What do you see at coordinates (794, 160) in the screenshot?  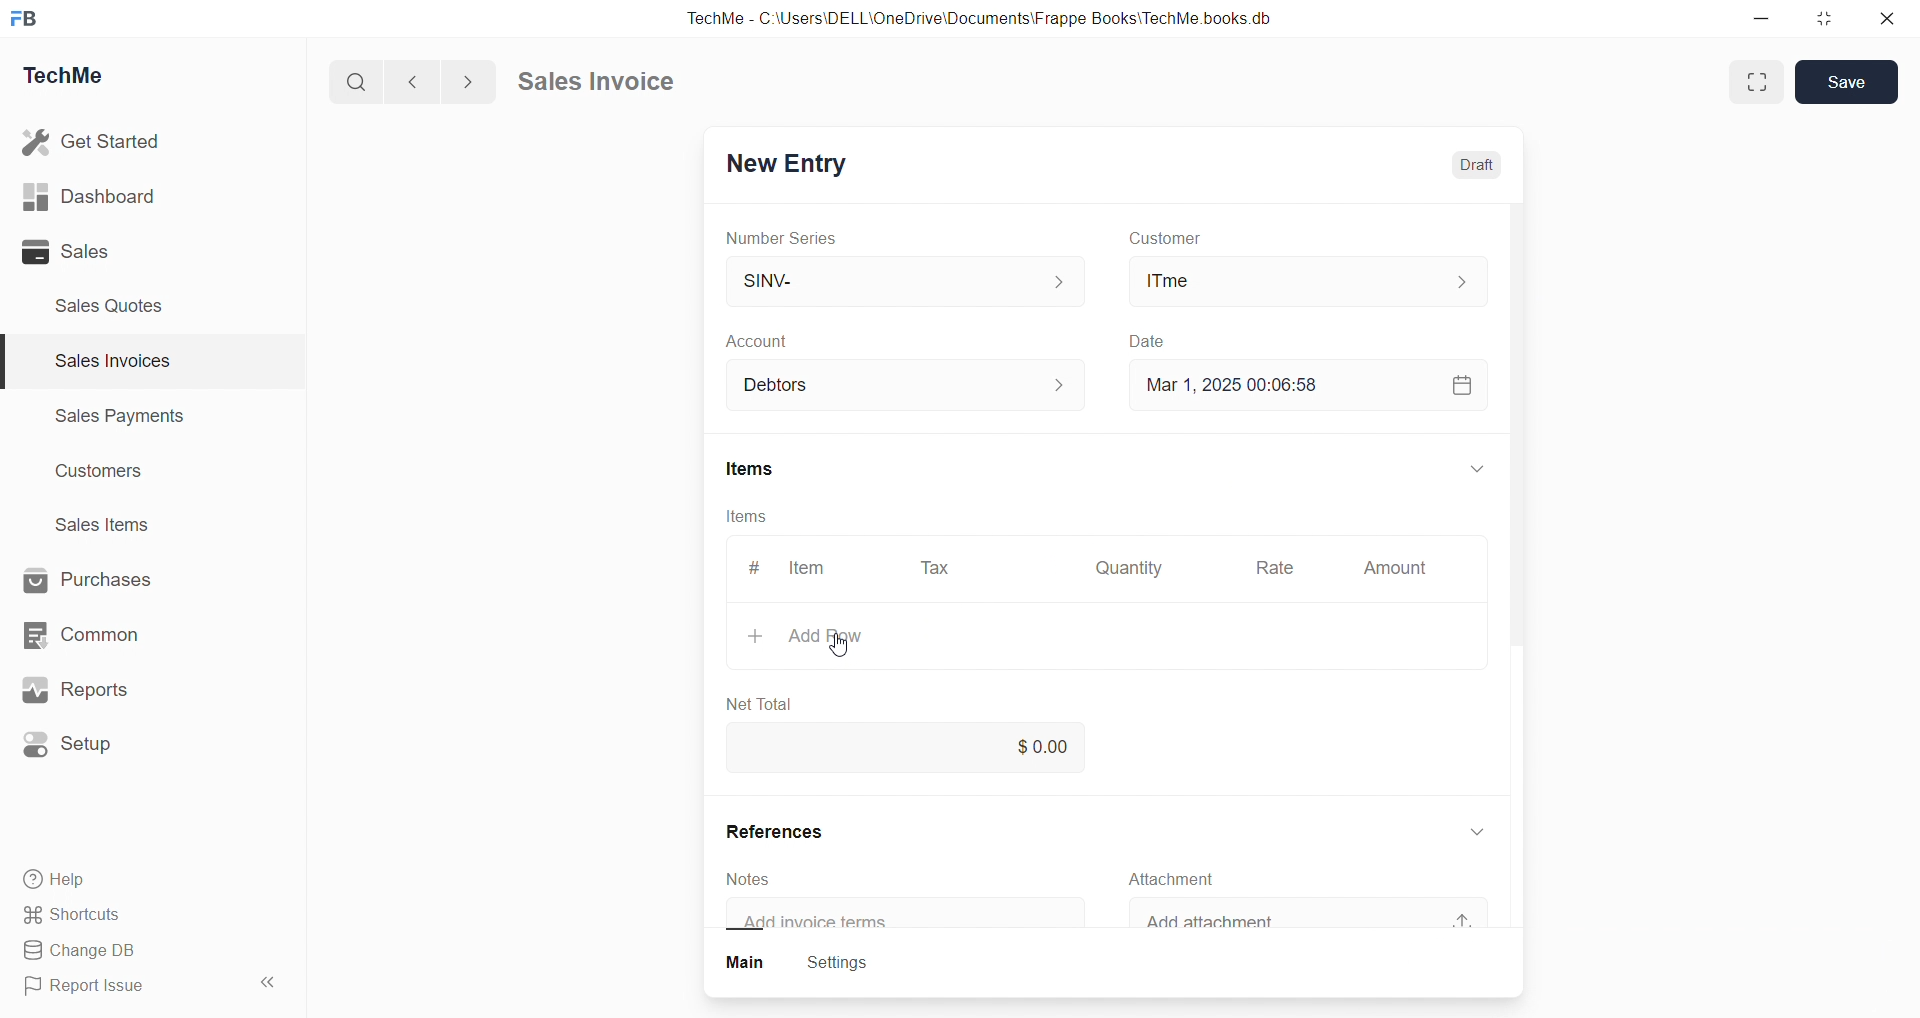 I see `New Entry` at bounding box center [794, 160].